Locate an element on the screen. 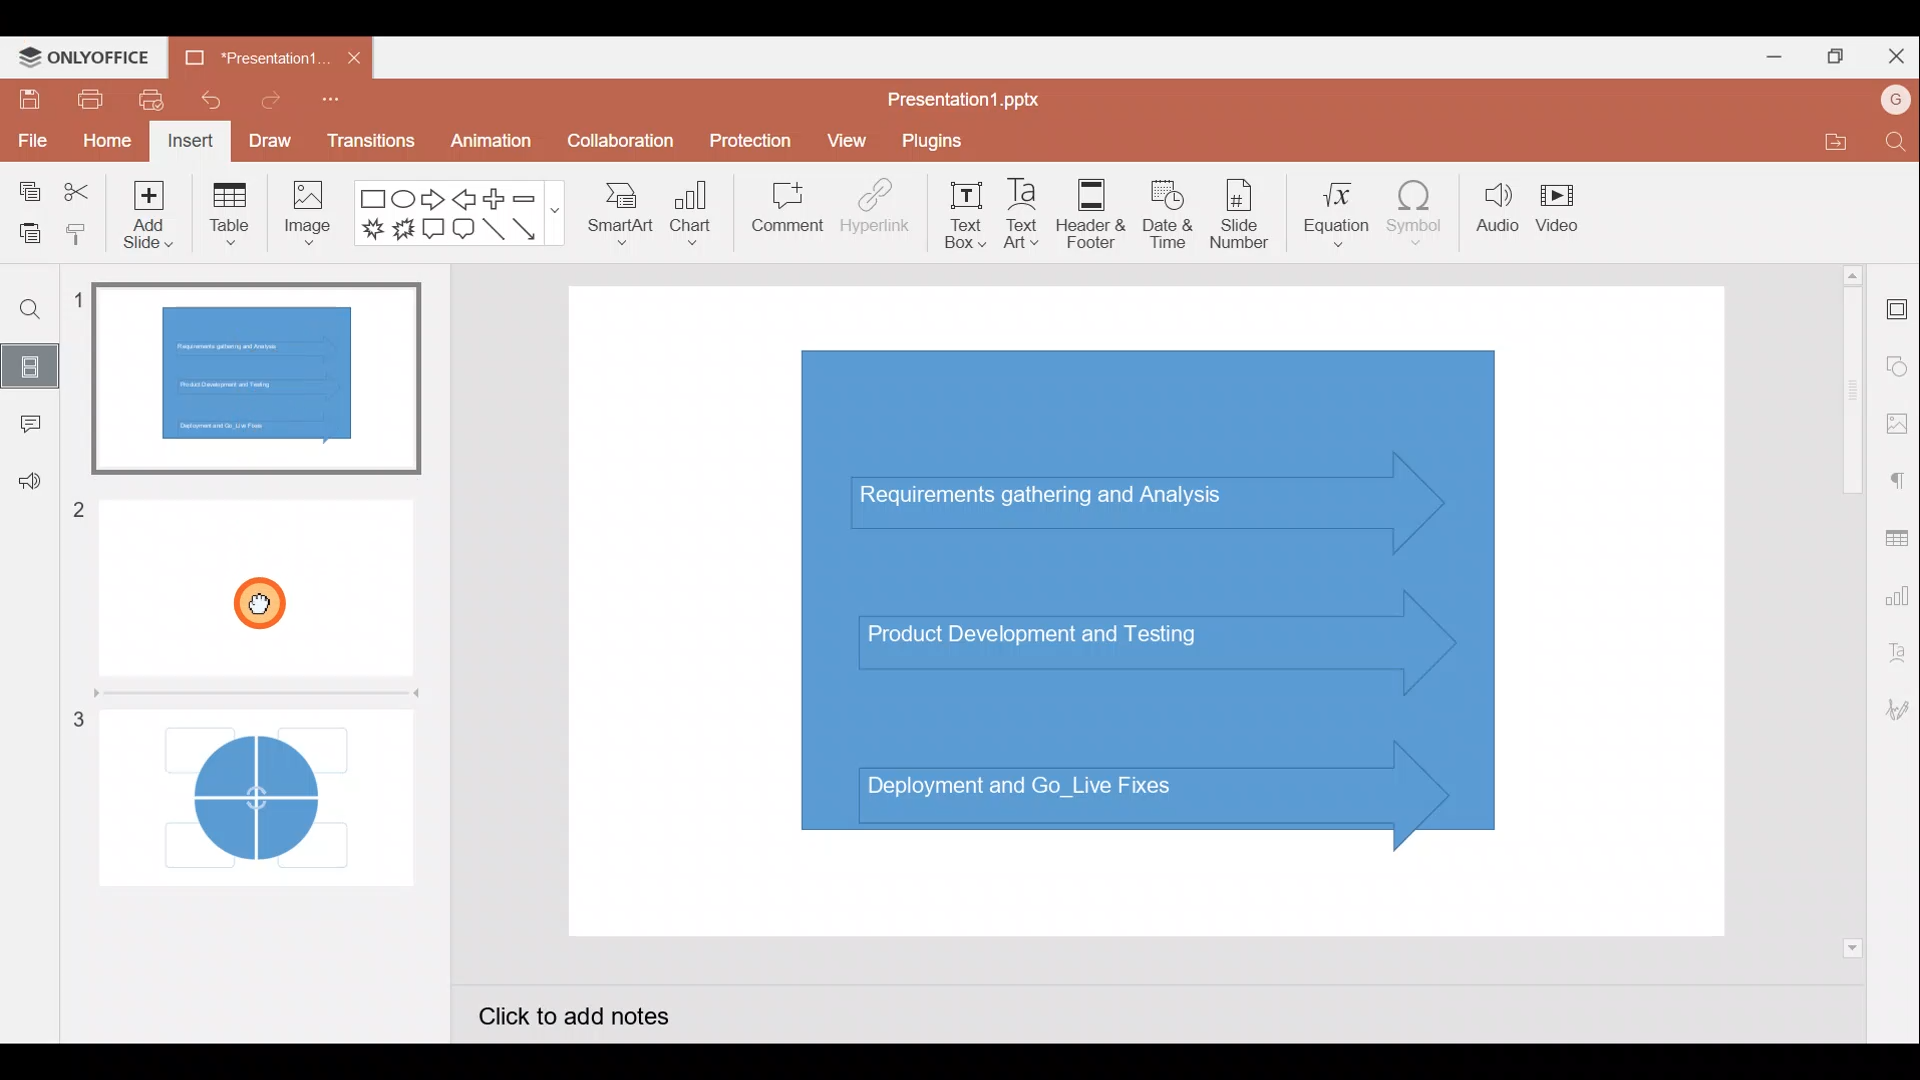  Comment is located at coordinates (781, 209).